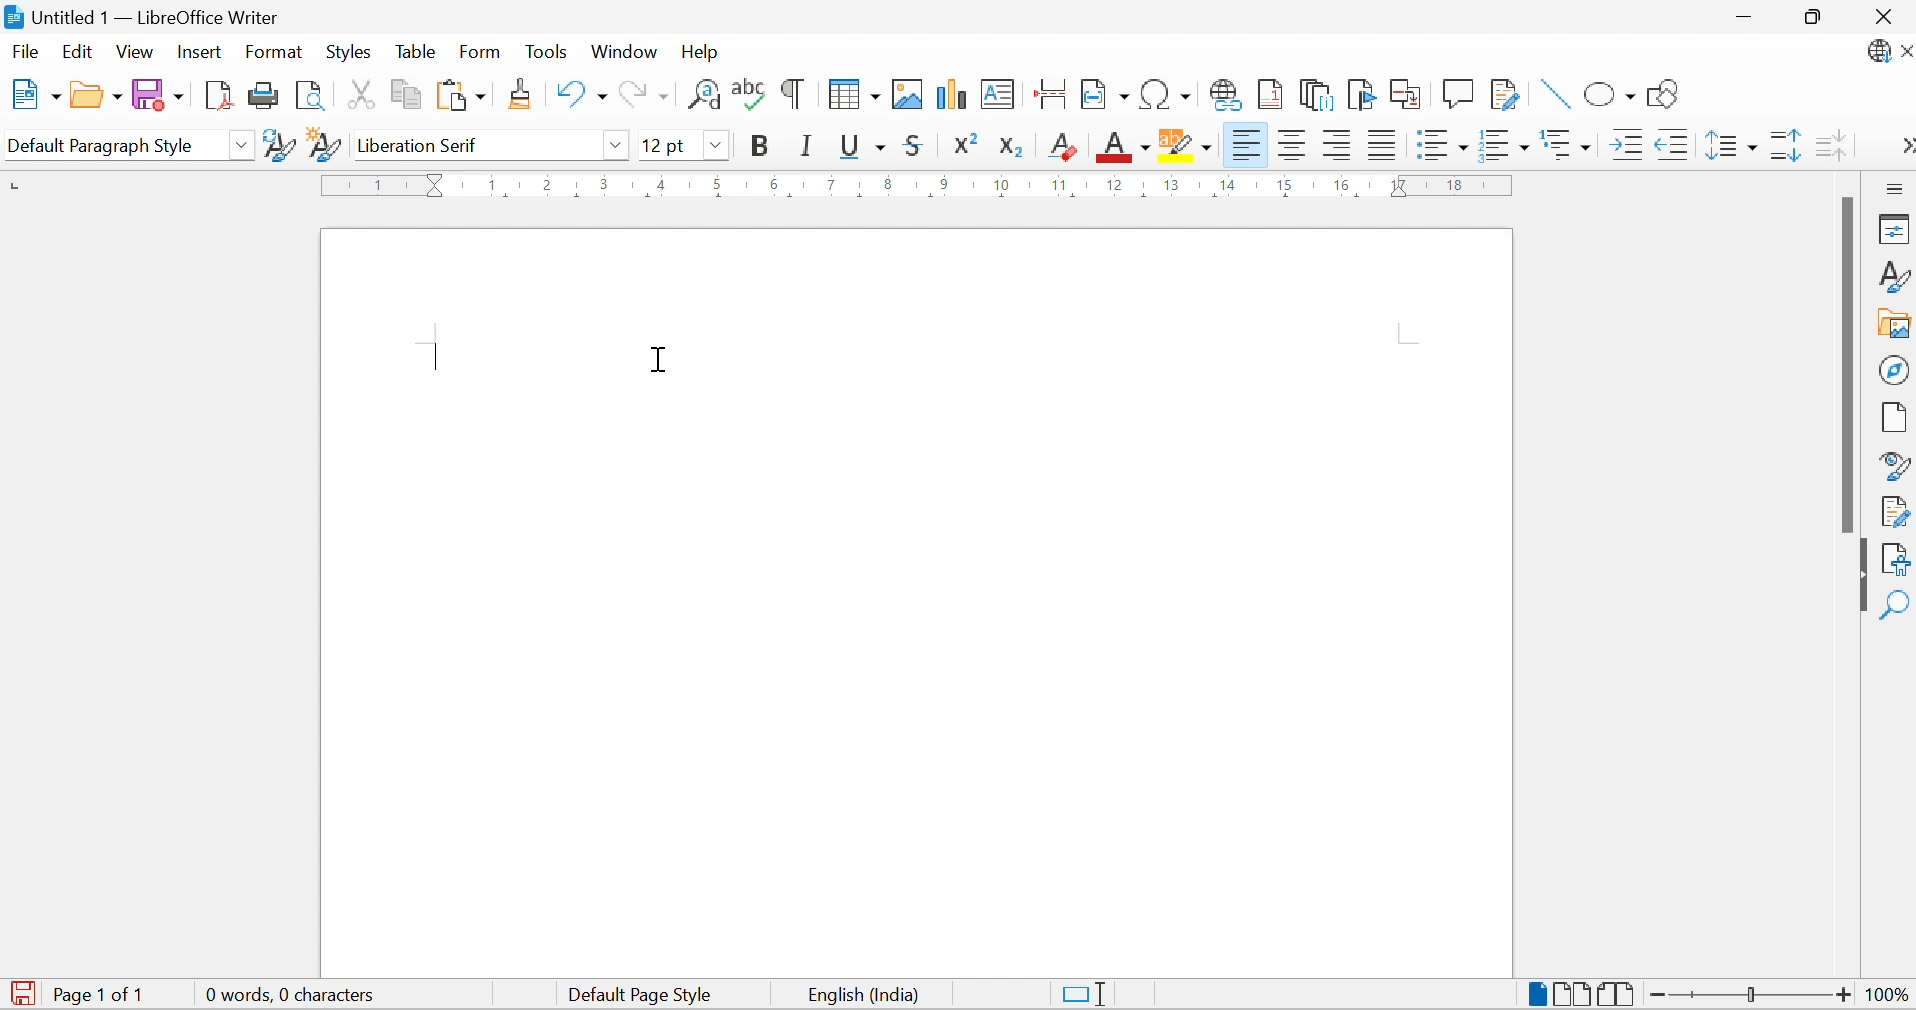  I want to click on Check Spelling, so click(749, 95).